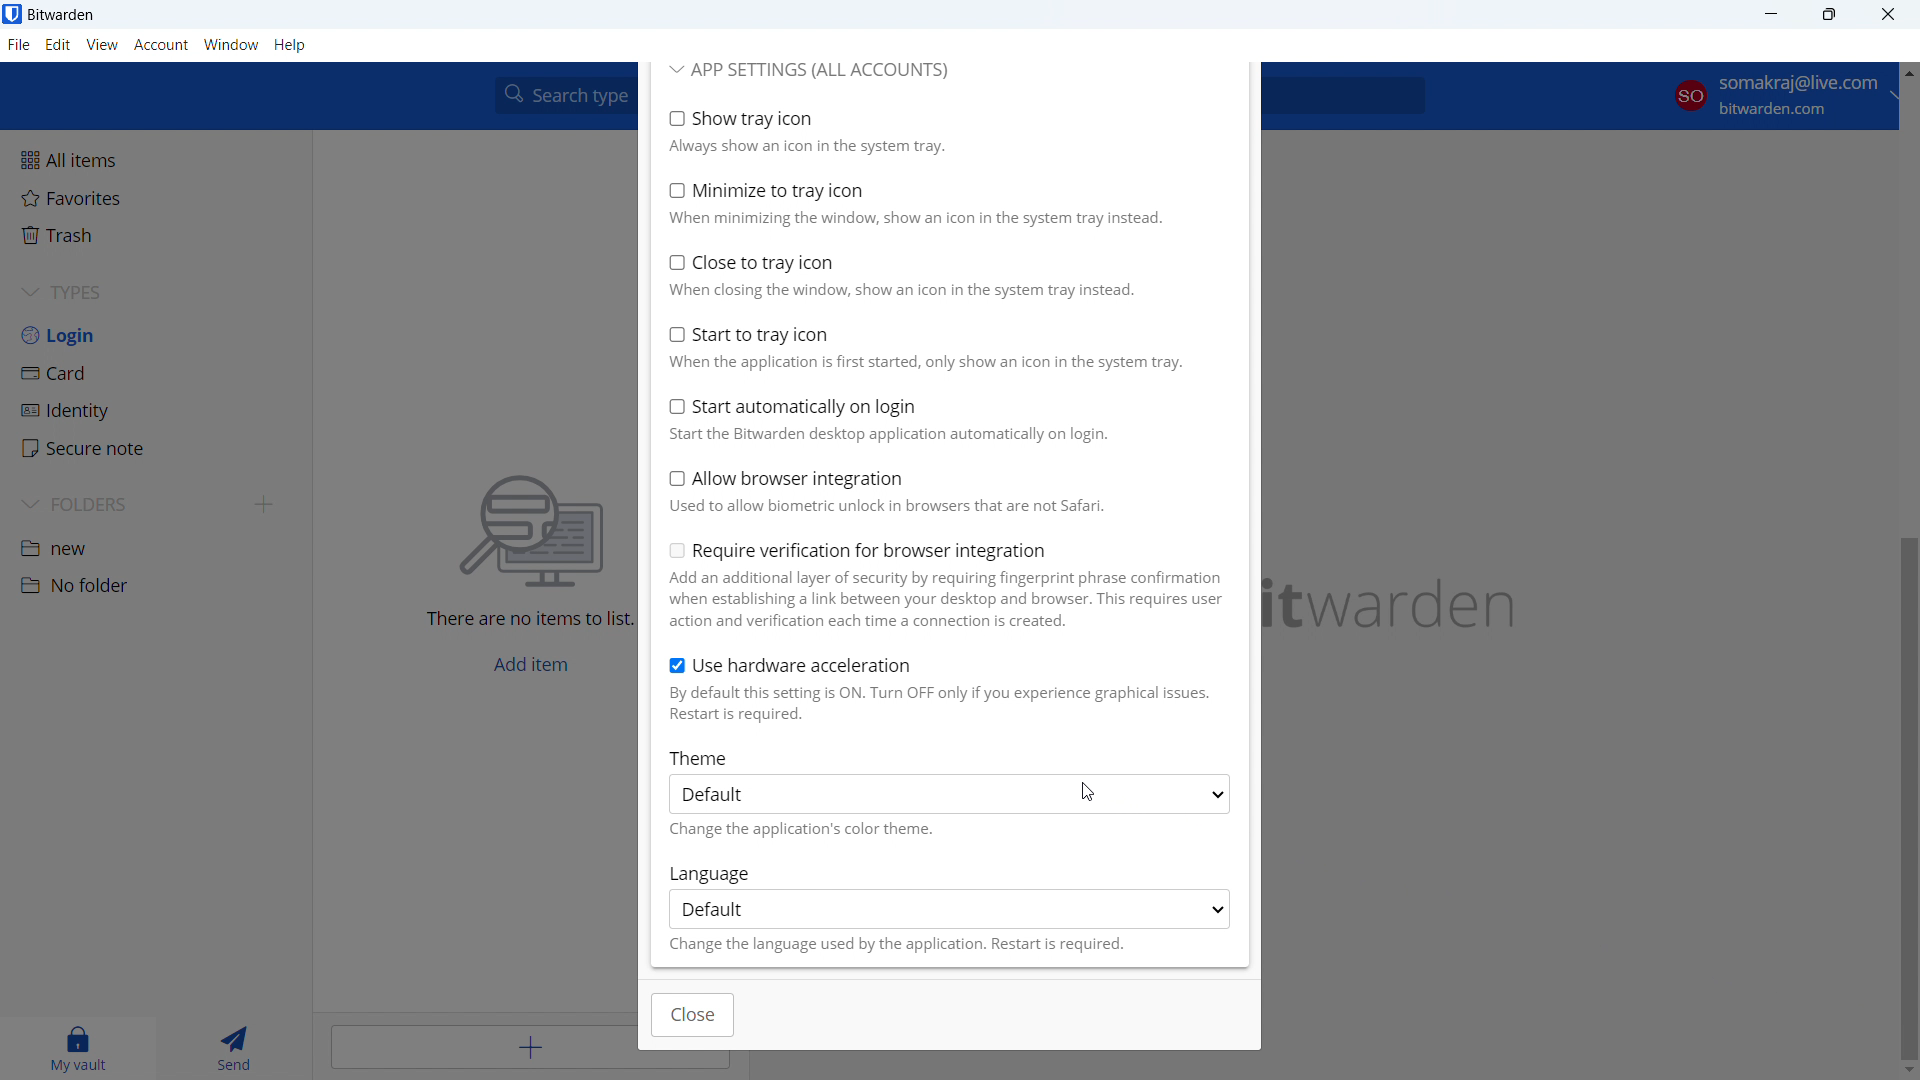 Image resolution: width=1920 pixels, height=1080 pixels. I want to click on close, so click(1888, 14).